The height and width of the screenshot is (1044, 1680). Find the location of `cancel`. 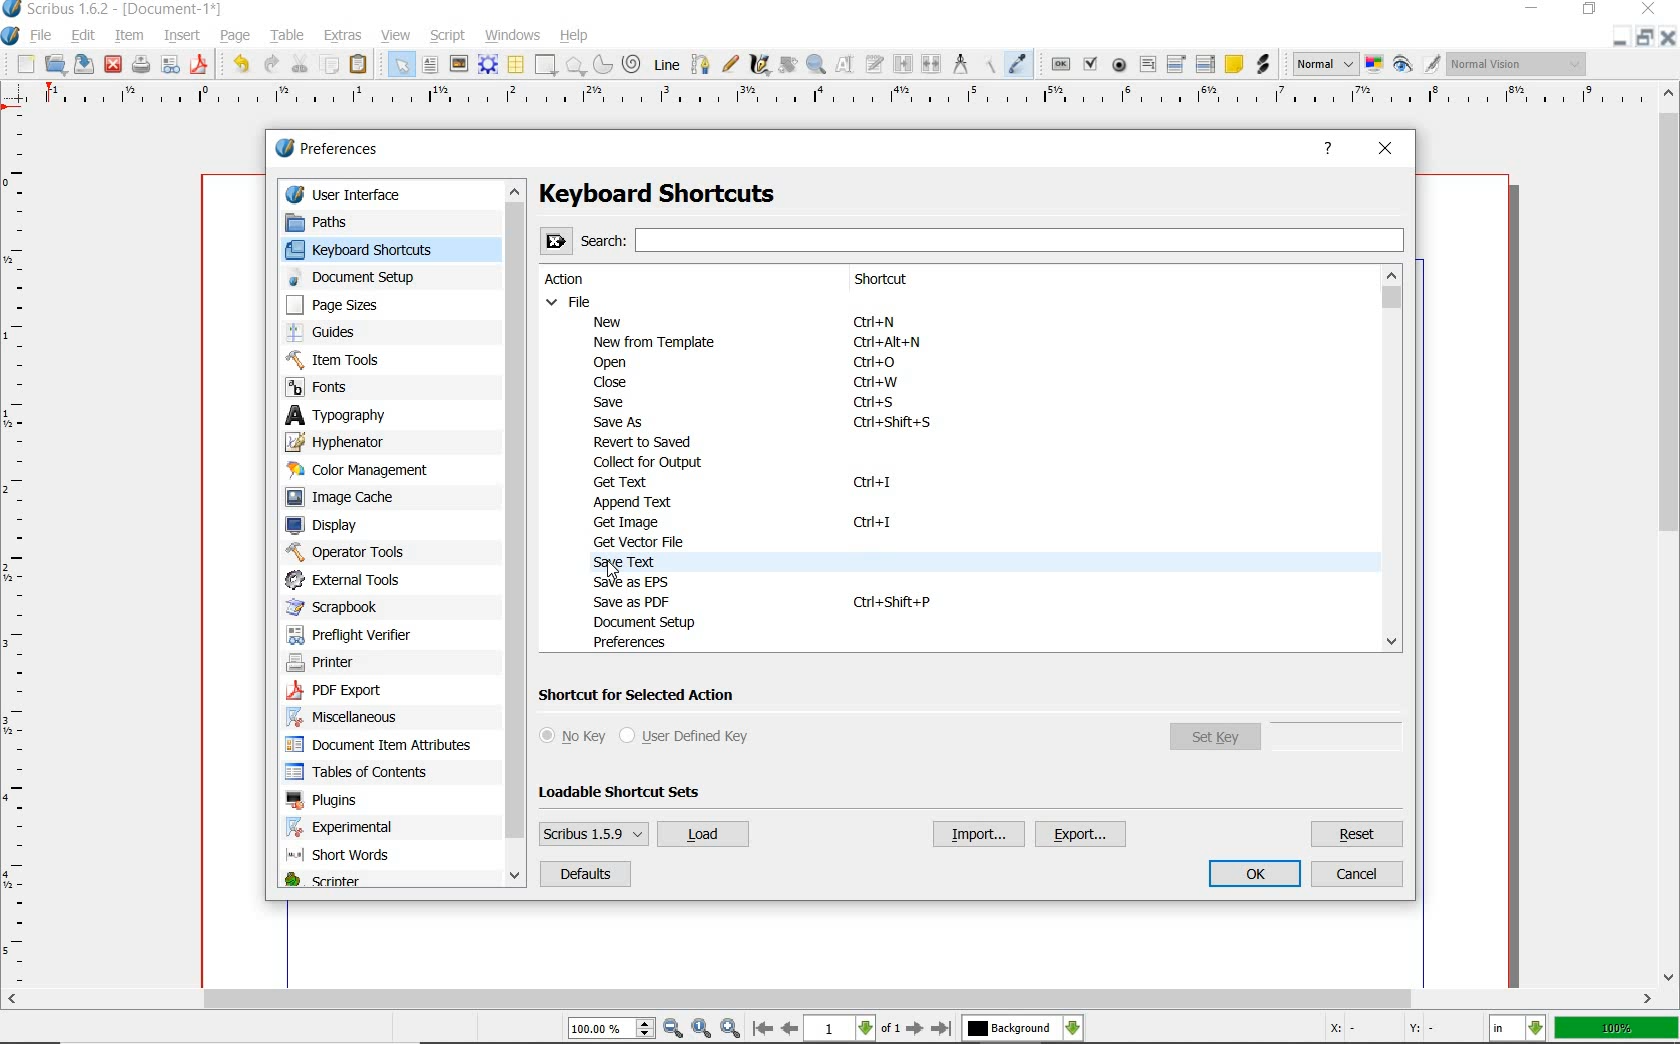

cancel is located at coordinates (1357, 875).